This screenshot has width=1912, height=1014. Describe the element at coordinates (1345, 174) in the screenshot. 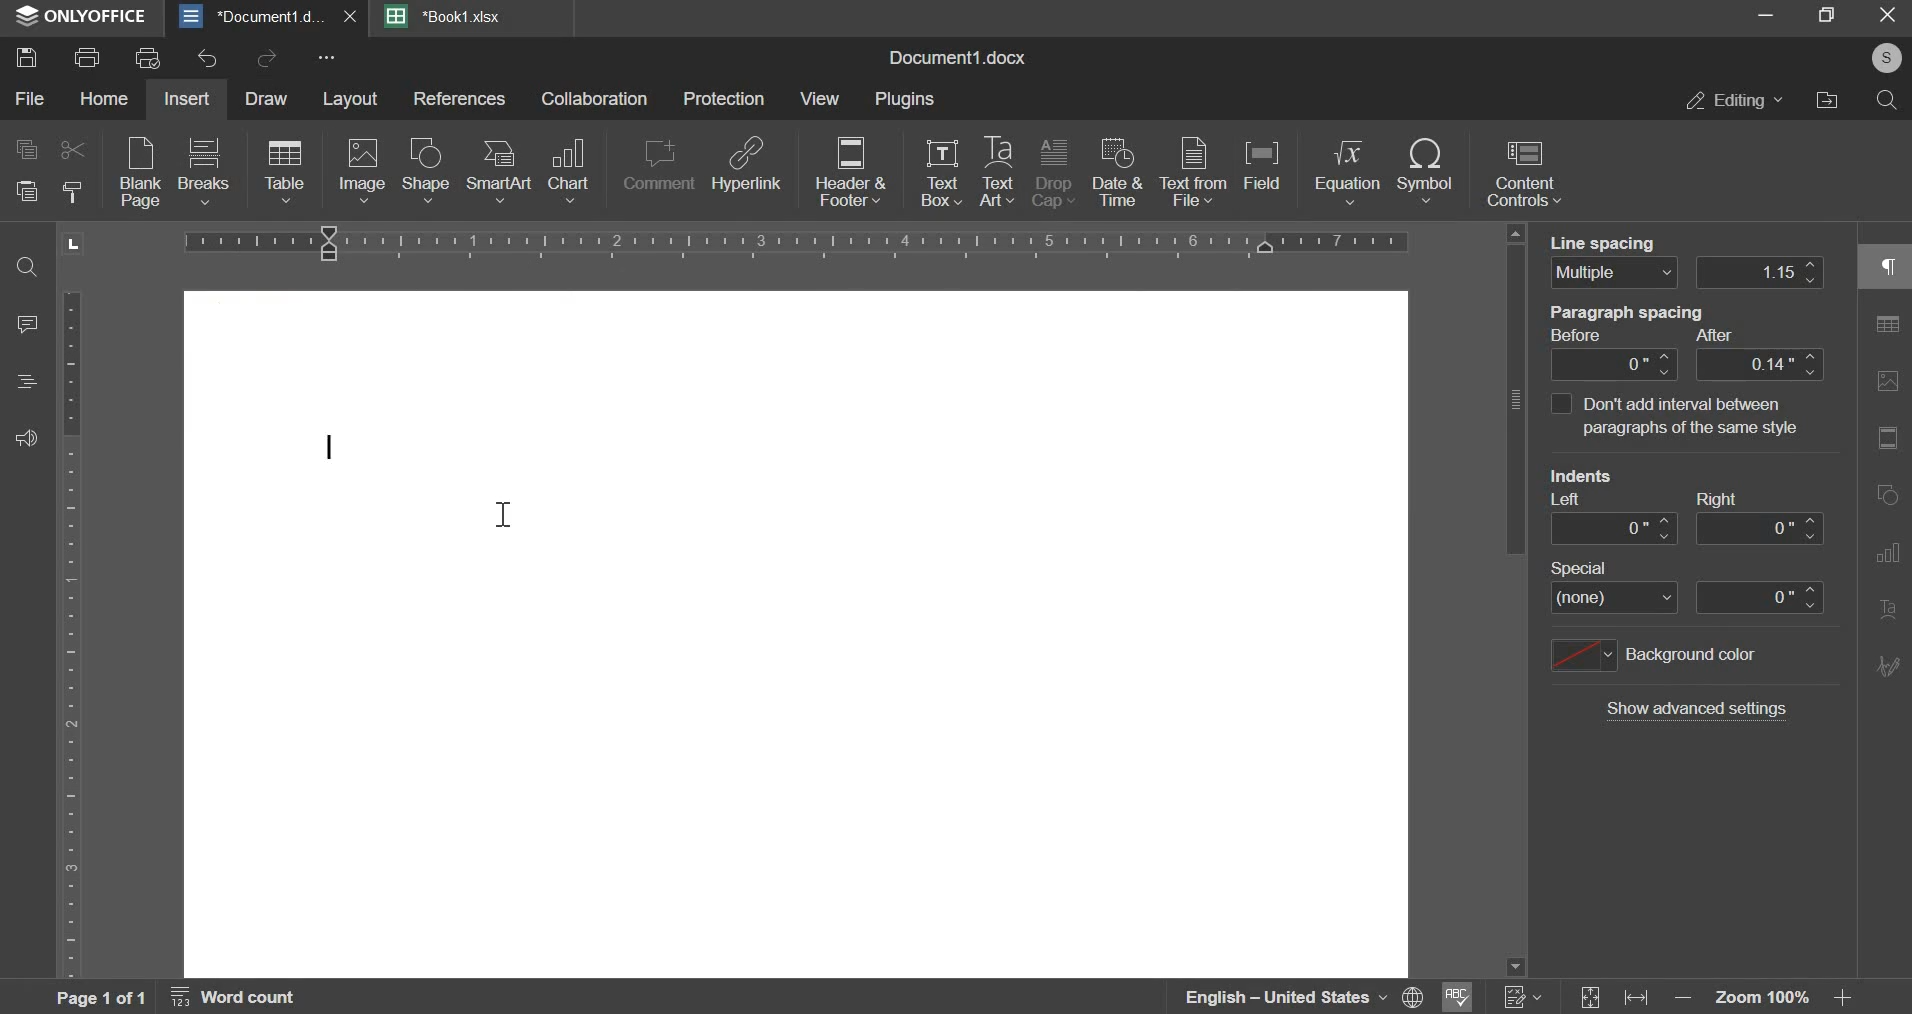

I see `equation` at that location.